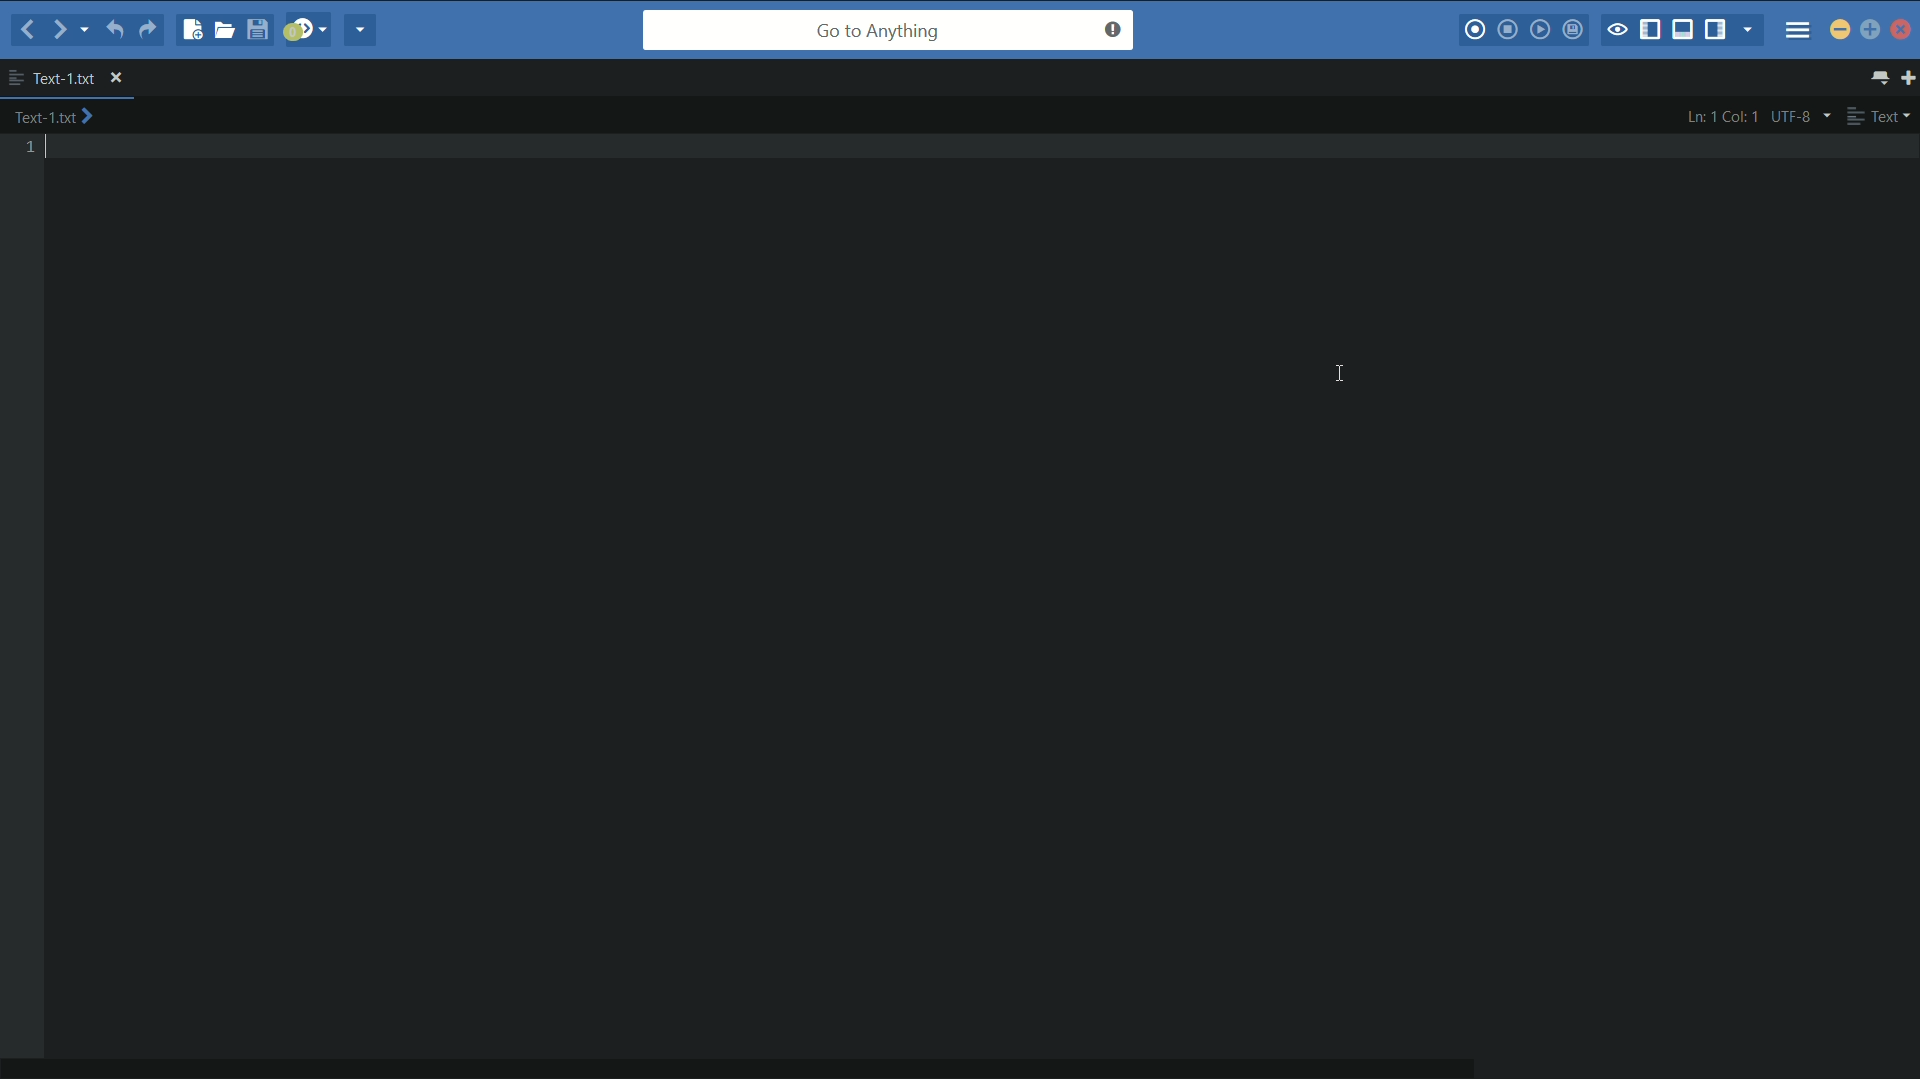  What do you see at coordinates (1338, 374) in the screenshot?
I see `text cursor` at bounding box center [1338, 374].